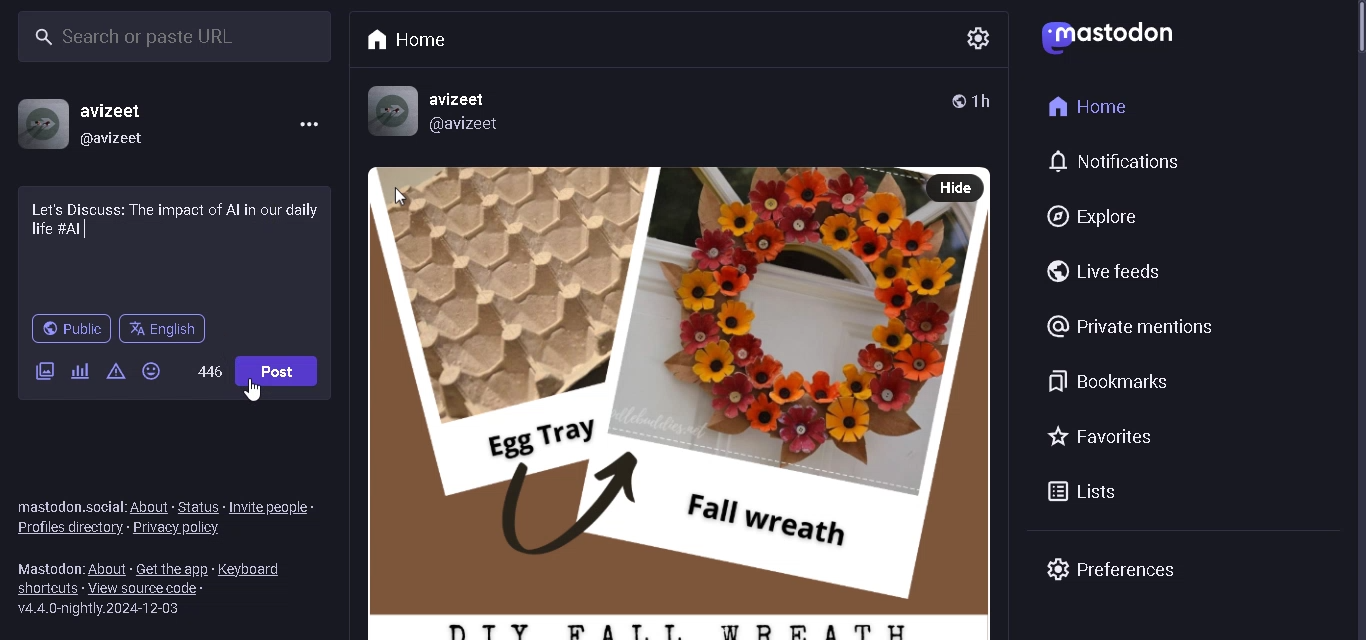 This screenshot has width=1366, height=640. I want to click on INVITE PEOPLE, so click(272, 507).